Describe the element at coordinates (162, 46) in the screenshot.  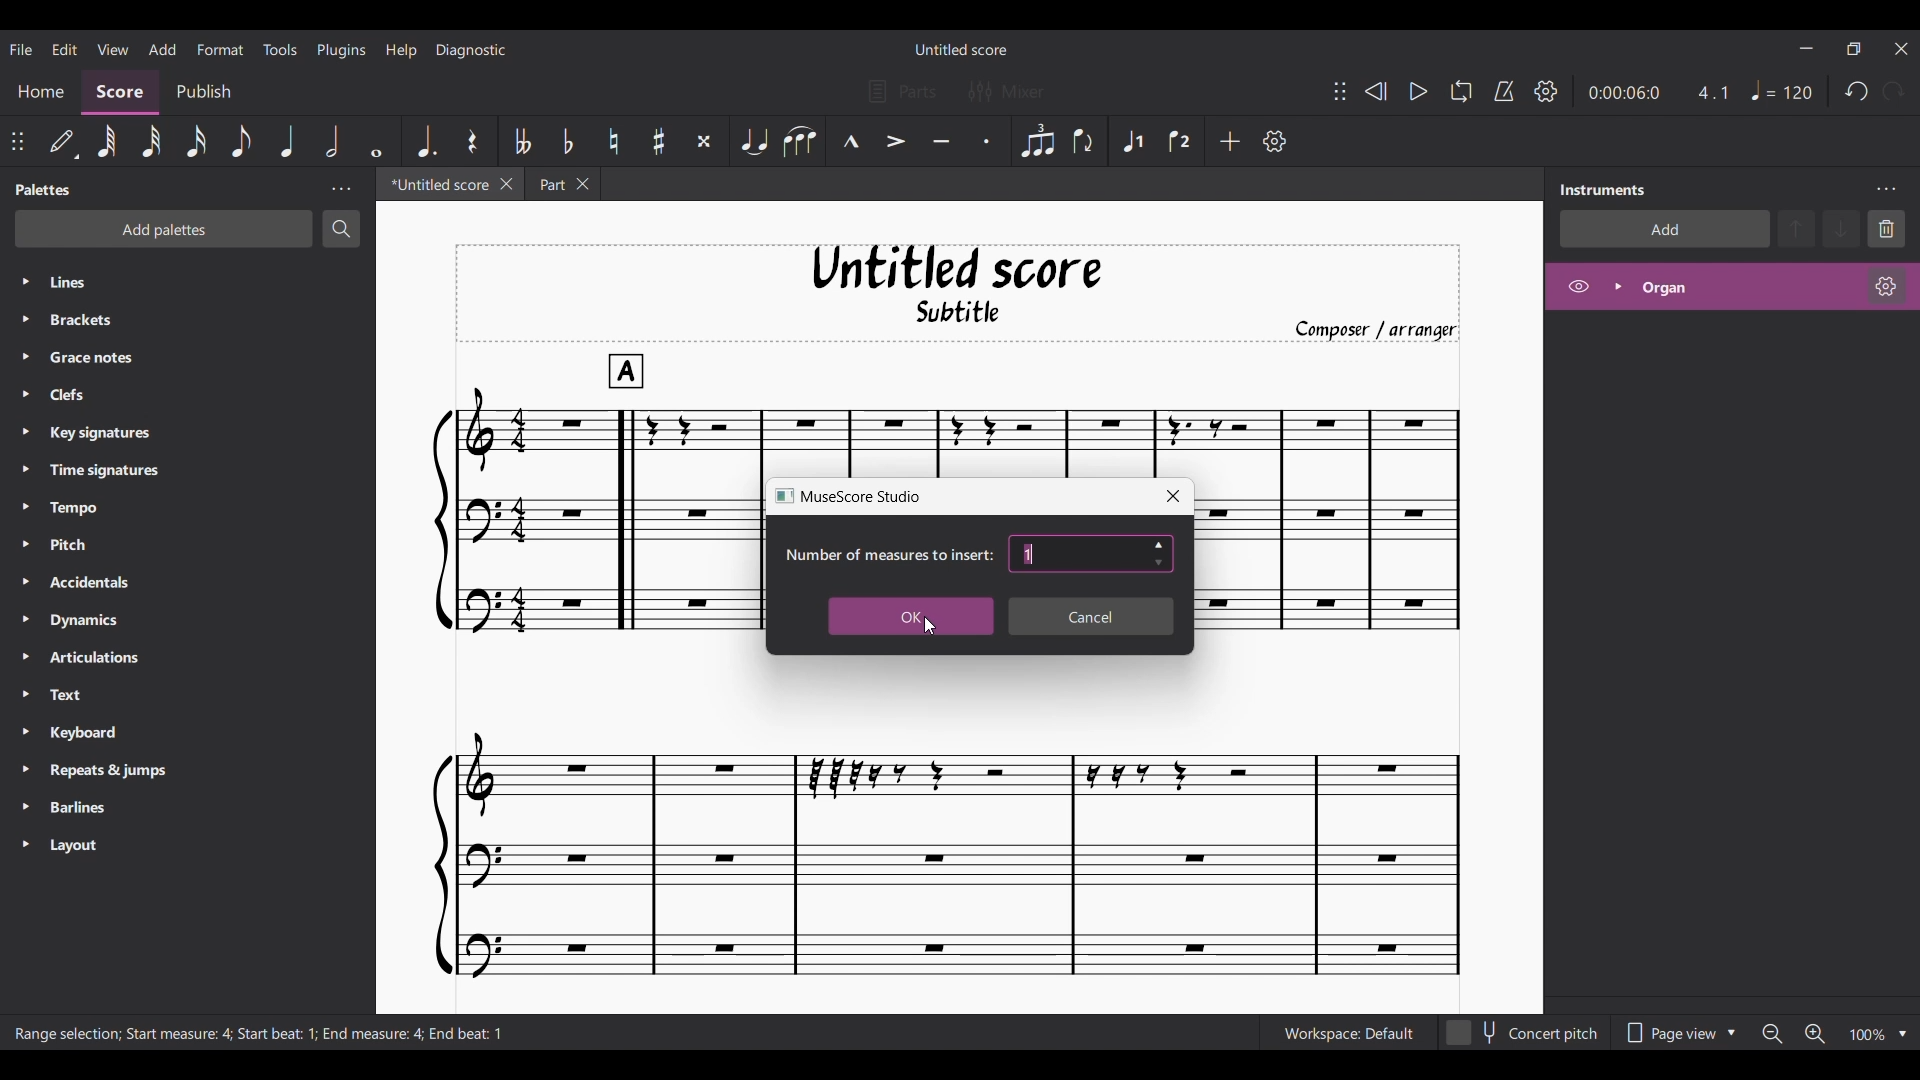
I see `Add menu` at that location.